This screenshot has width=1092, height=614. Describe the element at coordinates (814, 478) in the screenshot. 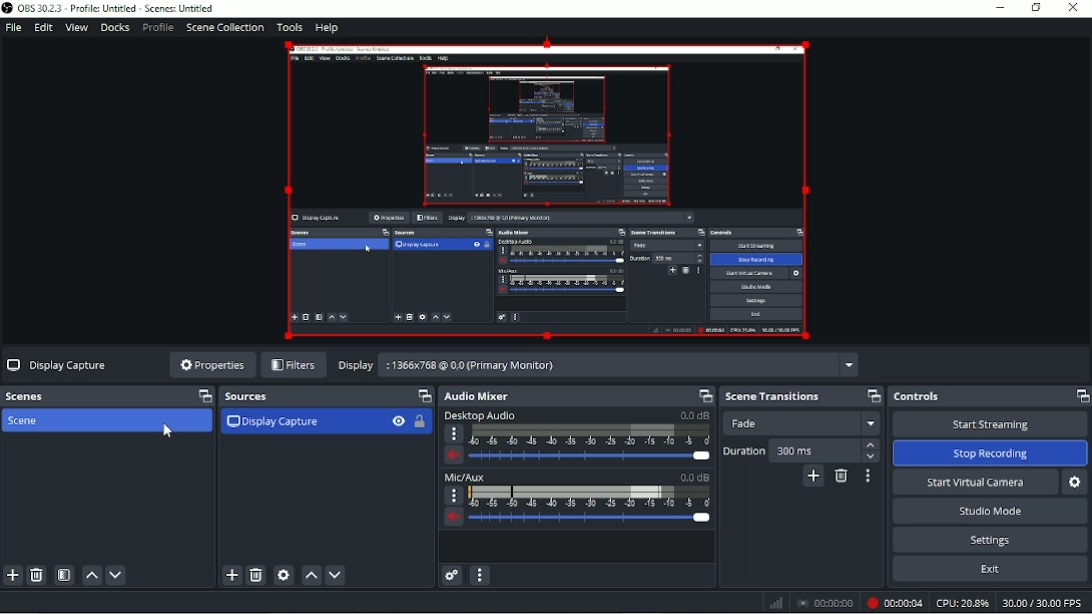

I see `Add configurable transition` at that location.